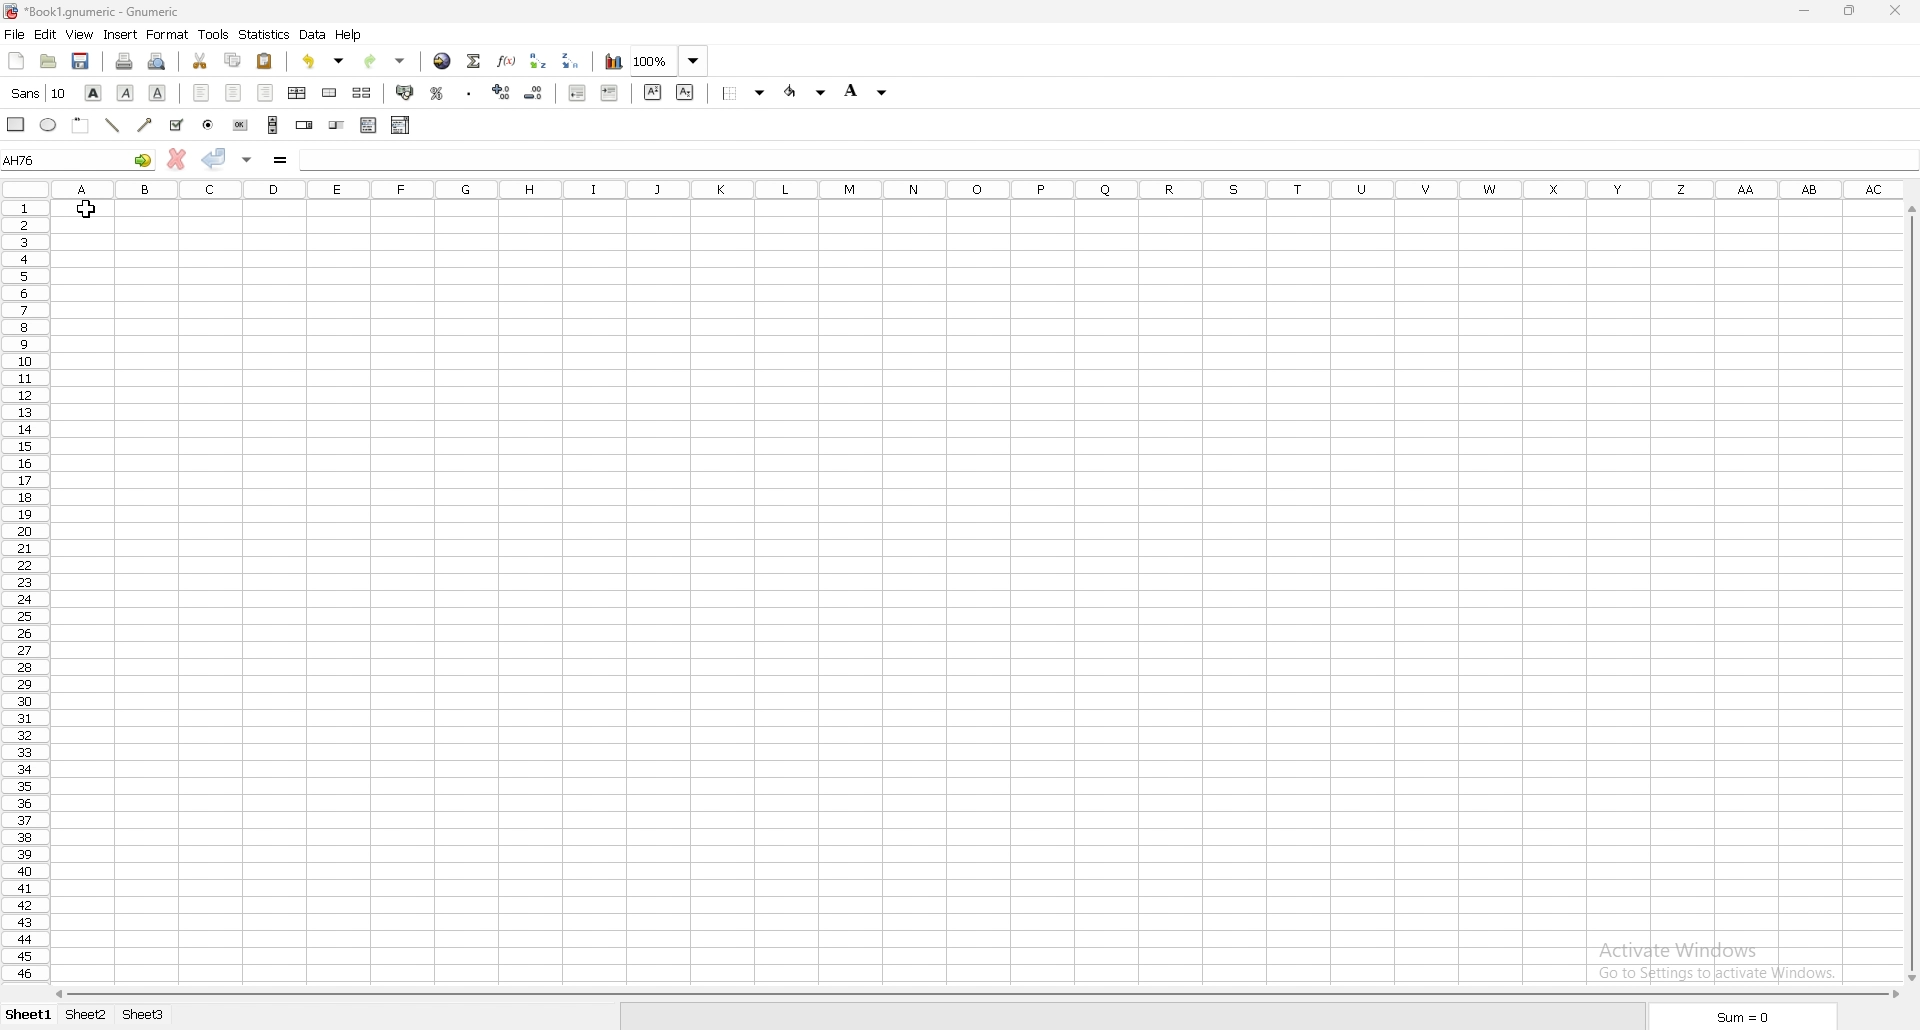 Image resolution: width=1920 pixels, height=1030 pixels. Describe the element at coordinates (500, 92) in the screenshot. I see `increase decimal` at that location.